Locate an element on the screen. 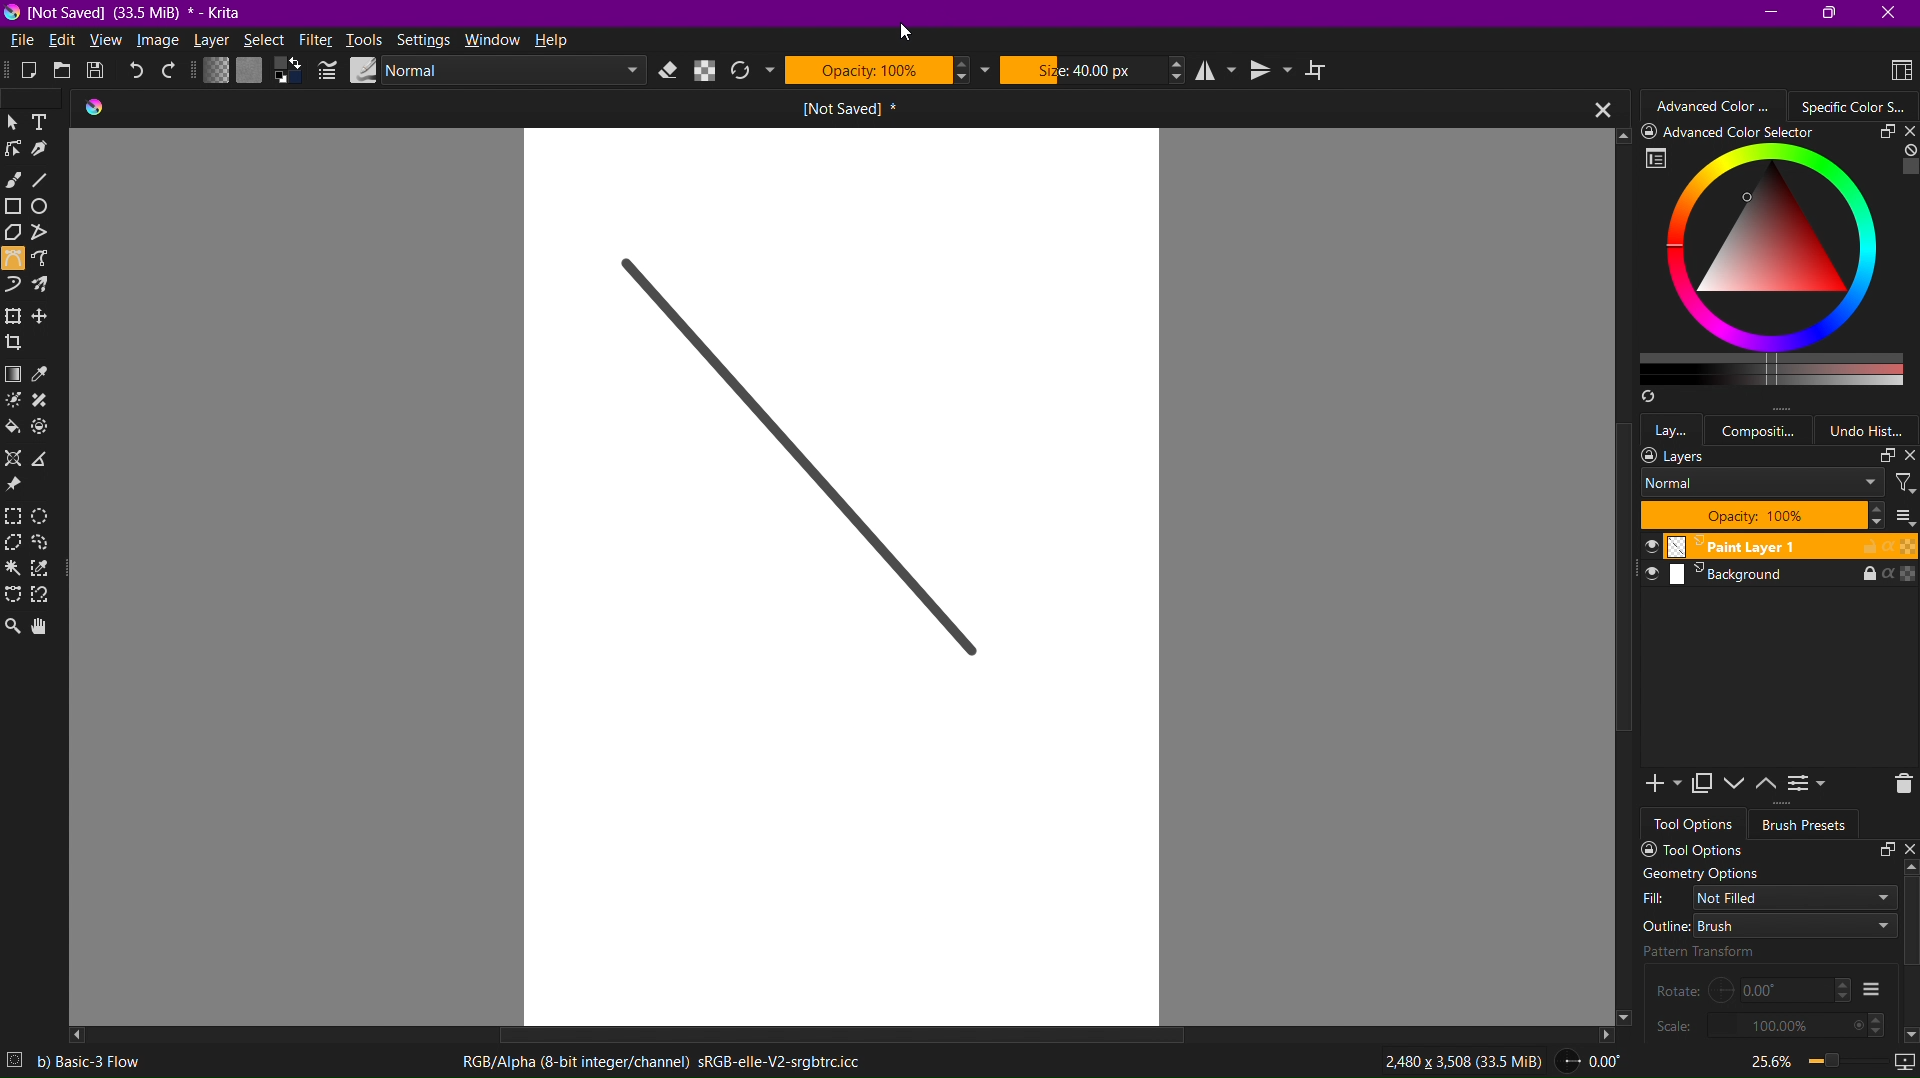 The height and width of the screenshot is (1078, 1920). Layer Opacity is located at coordinates (1762, 515).